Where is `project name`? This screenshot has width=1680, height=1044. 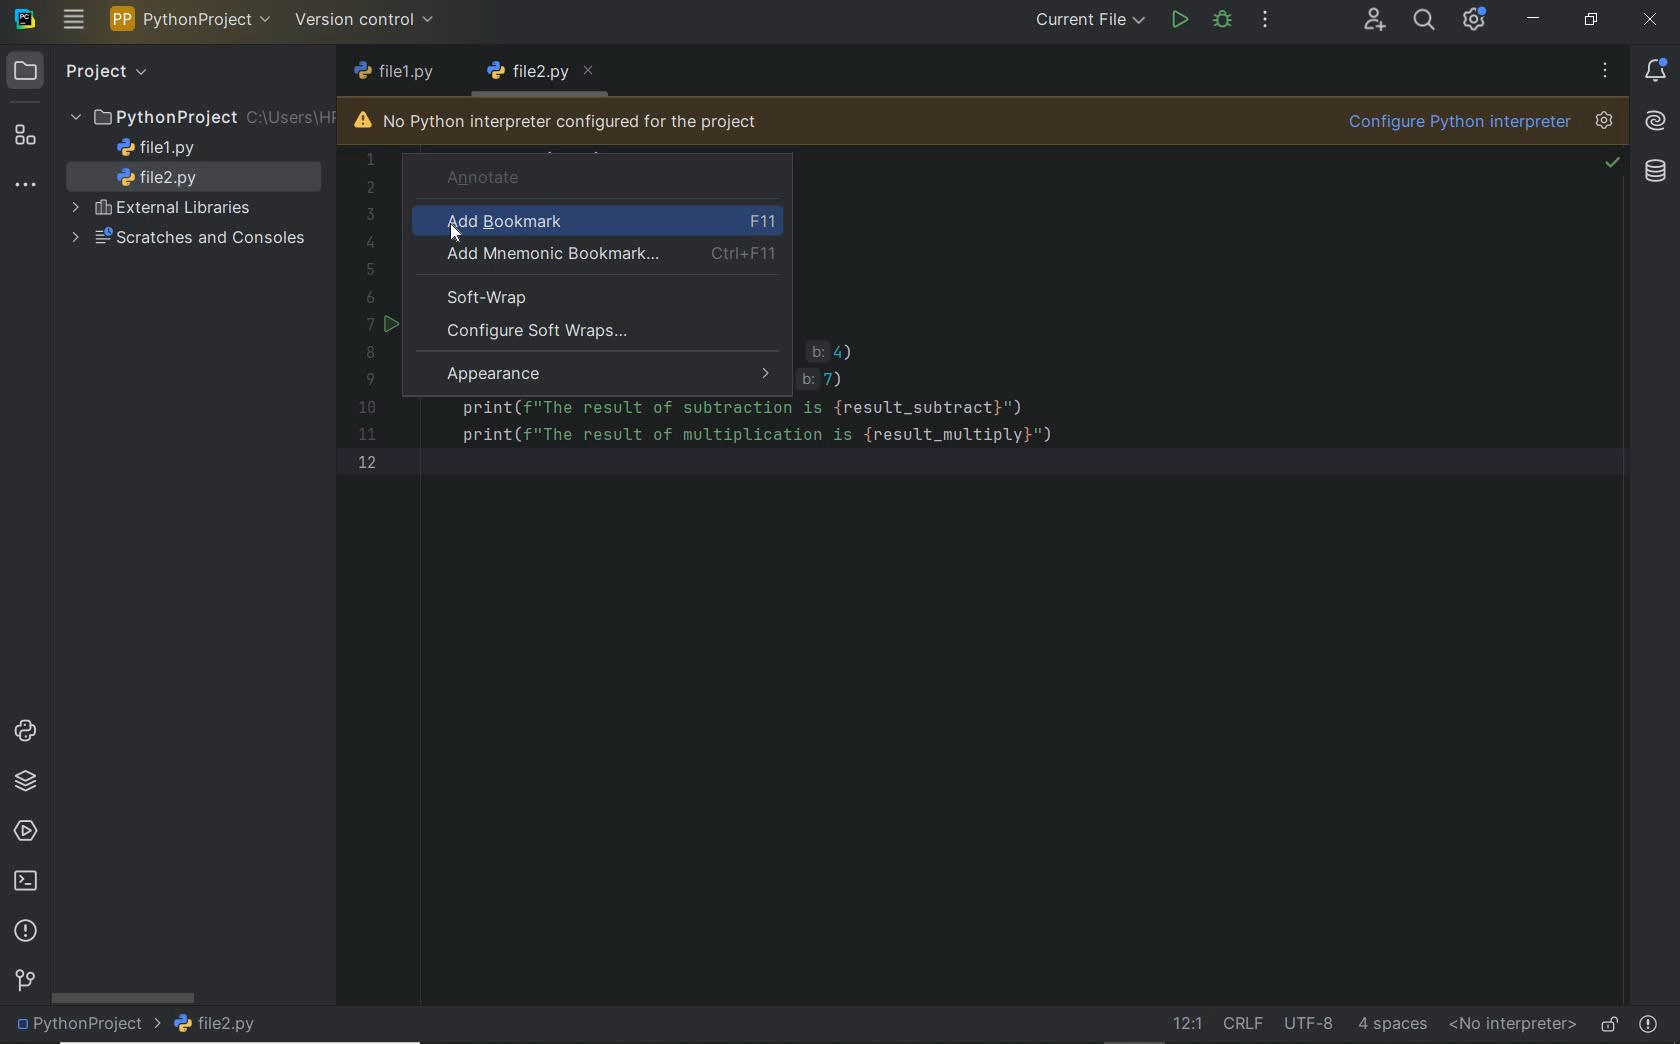 project name is located at coordinates (85, 1027).